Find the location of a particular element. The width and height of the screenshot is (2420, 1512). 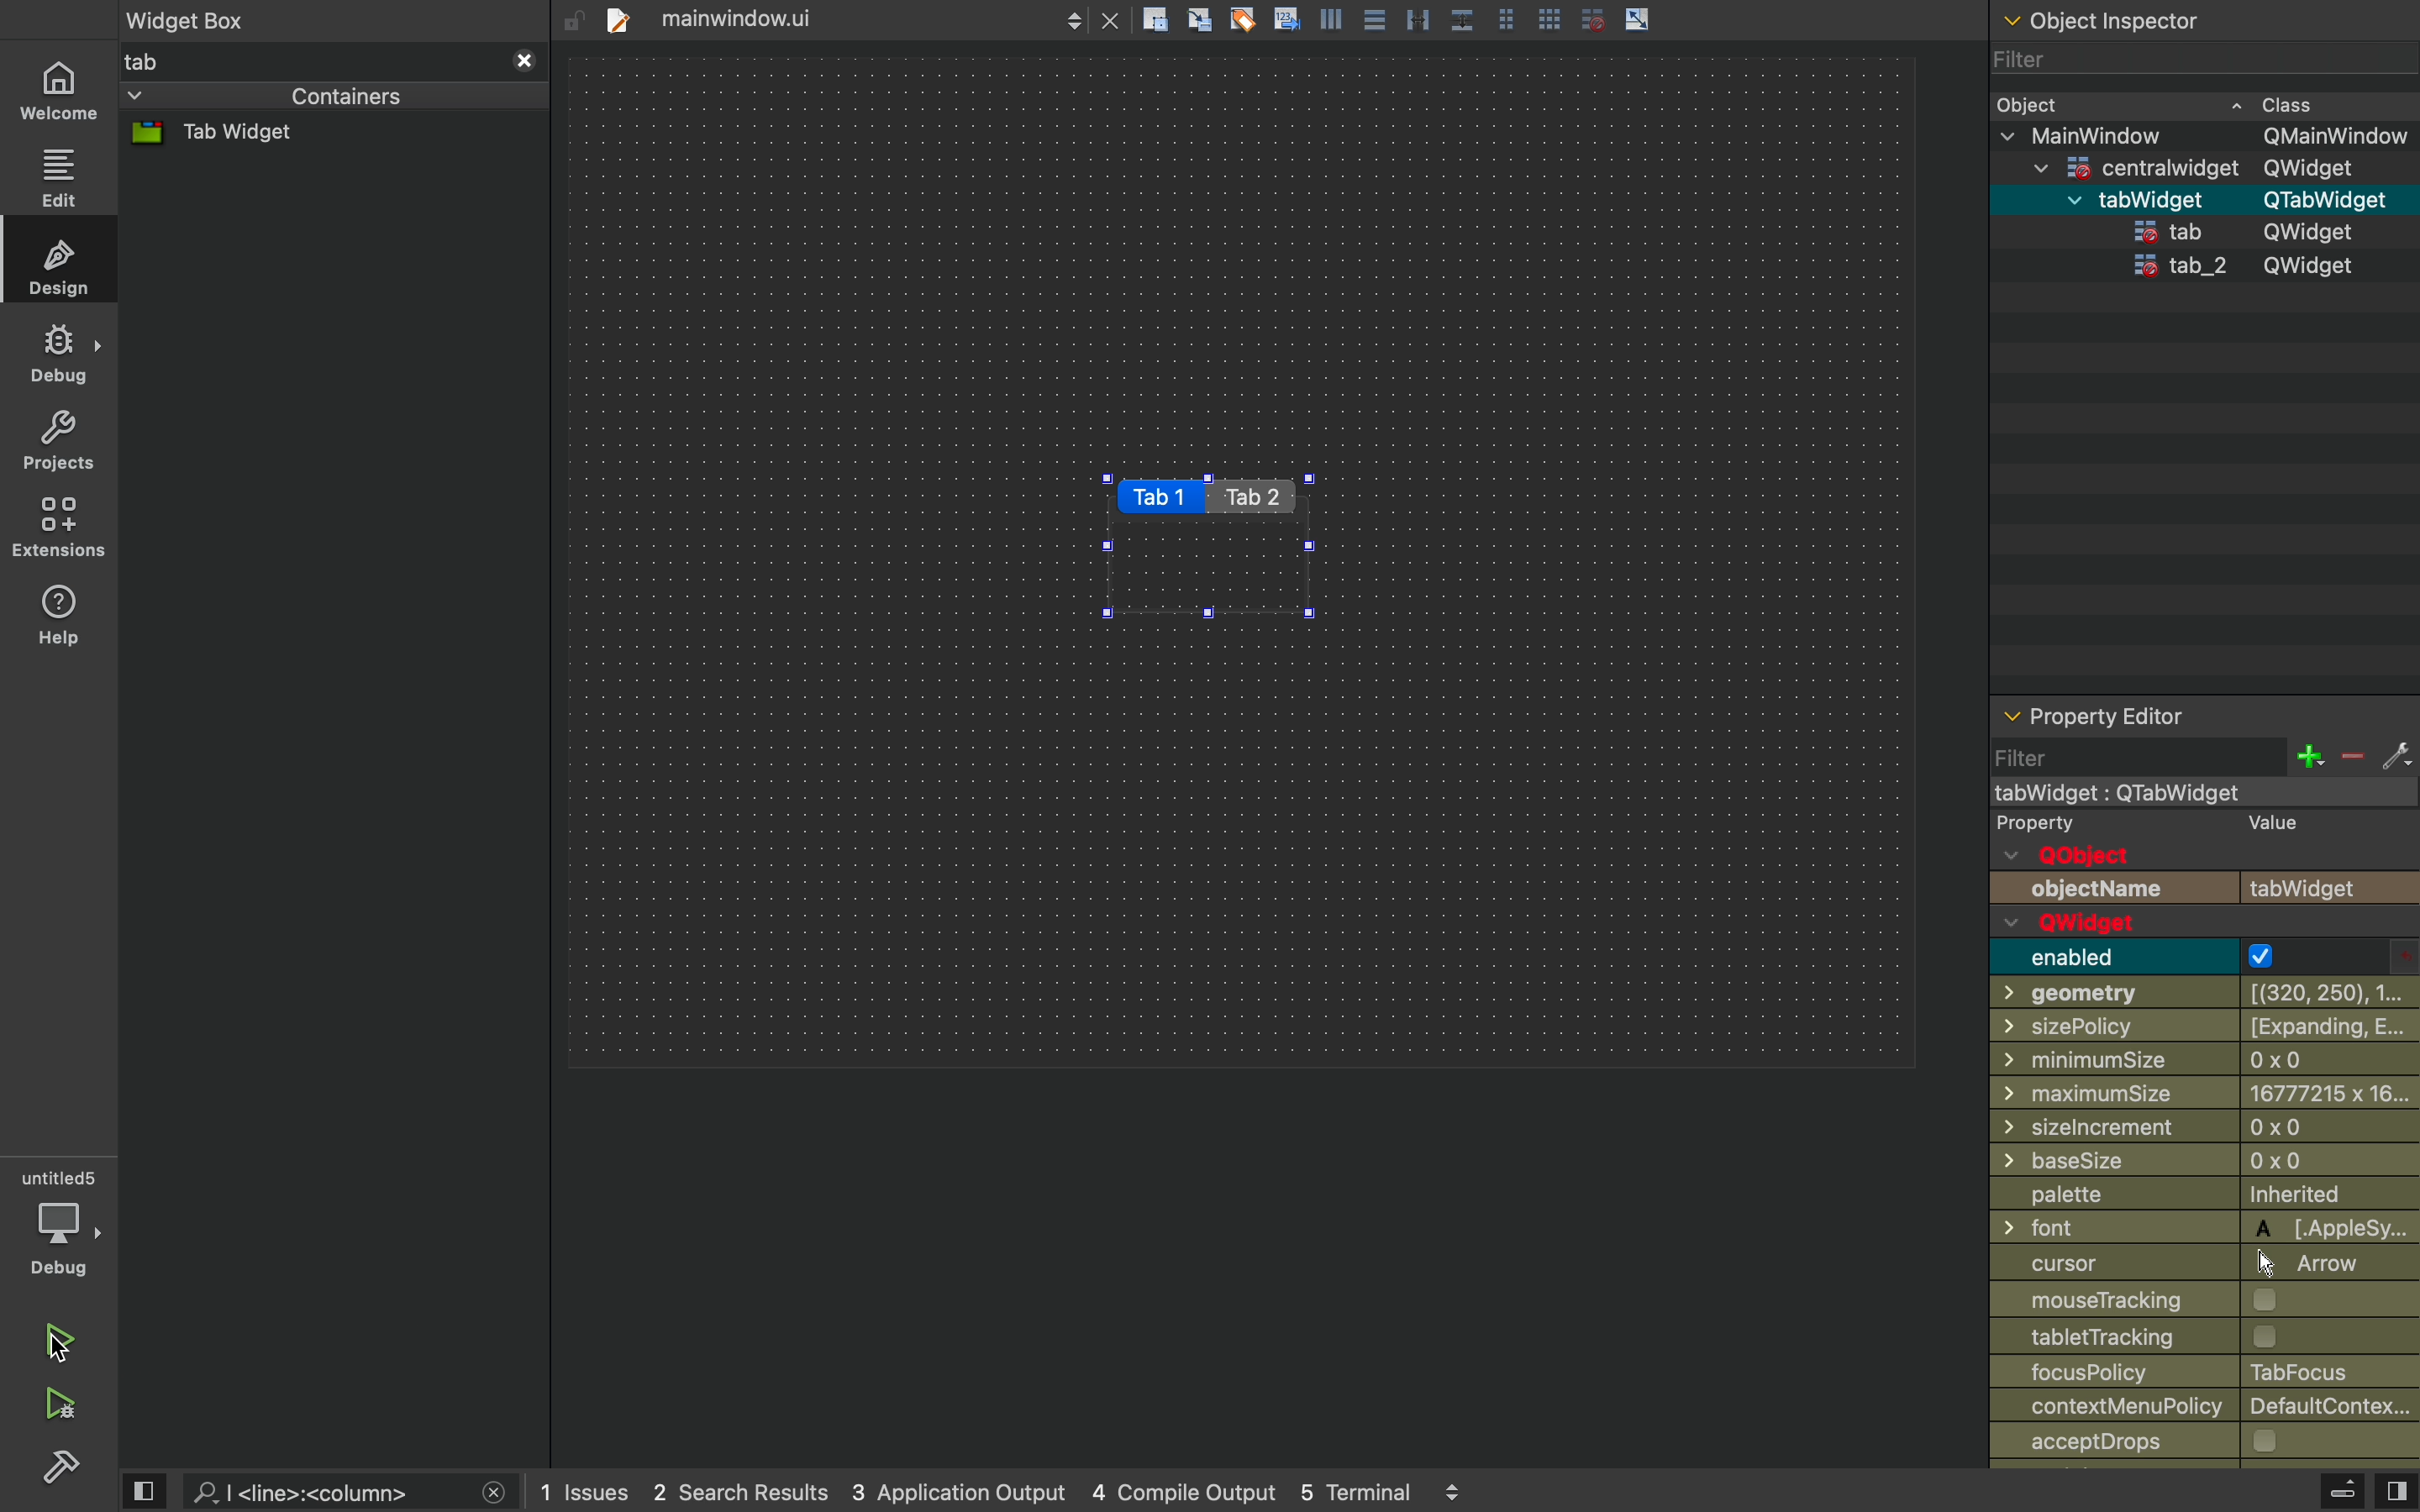

grid view large is located at coordinates (1548, 17).